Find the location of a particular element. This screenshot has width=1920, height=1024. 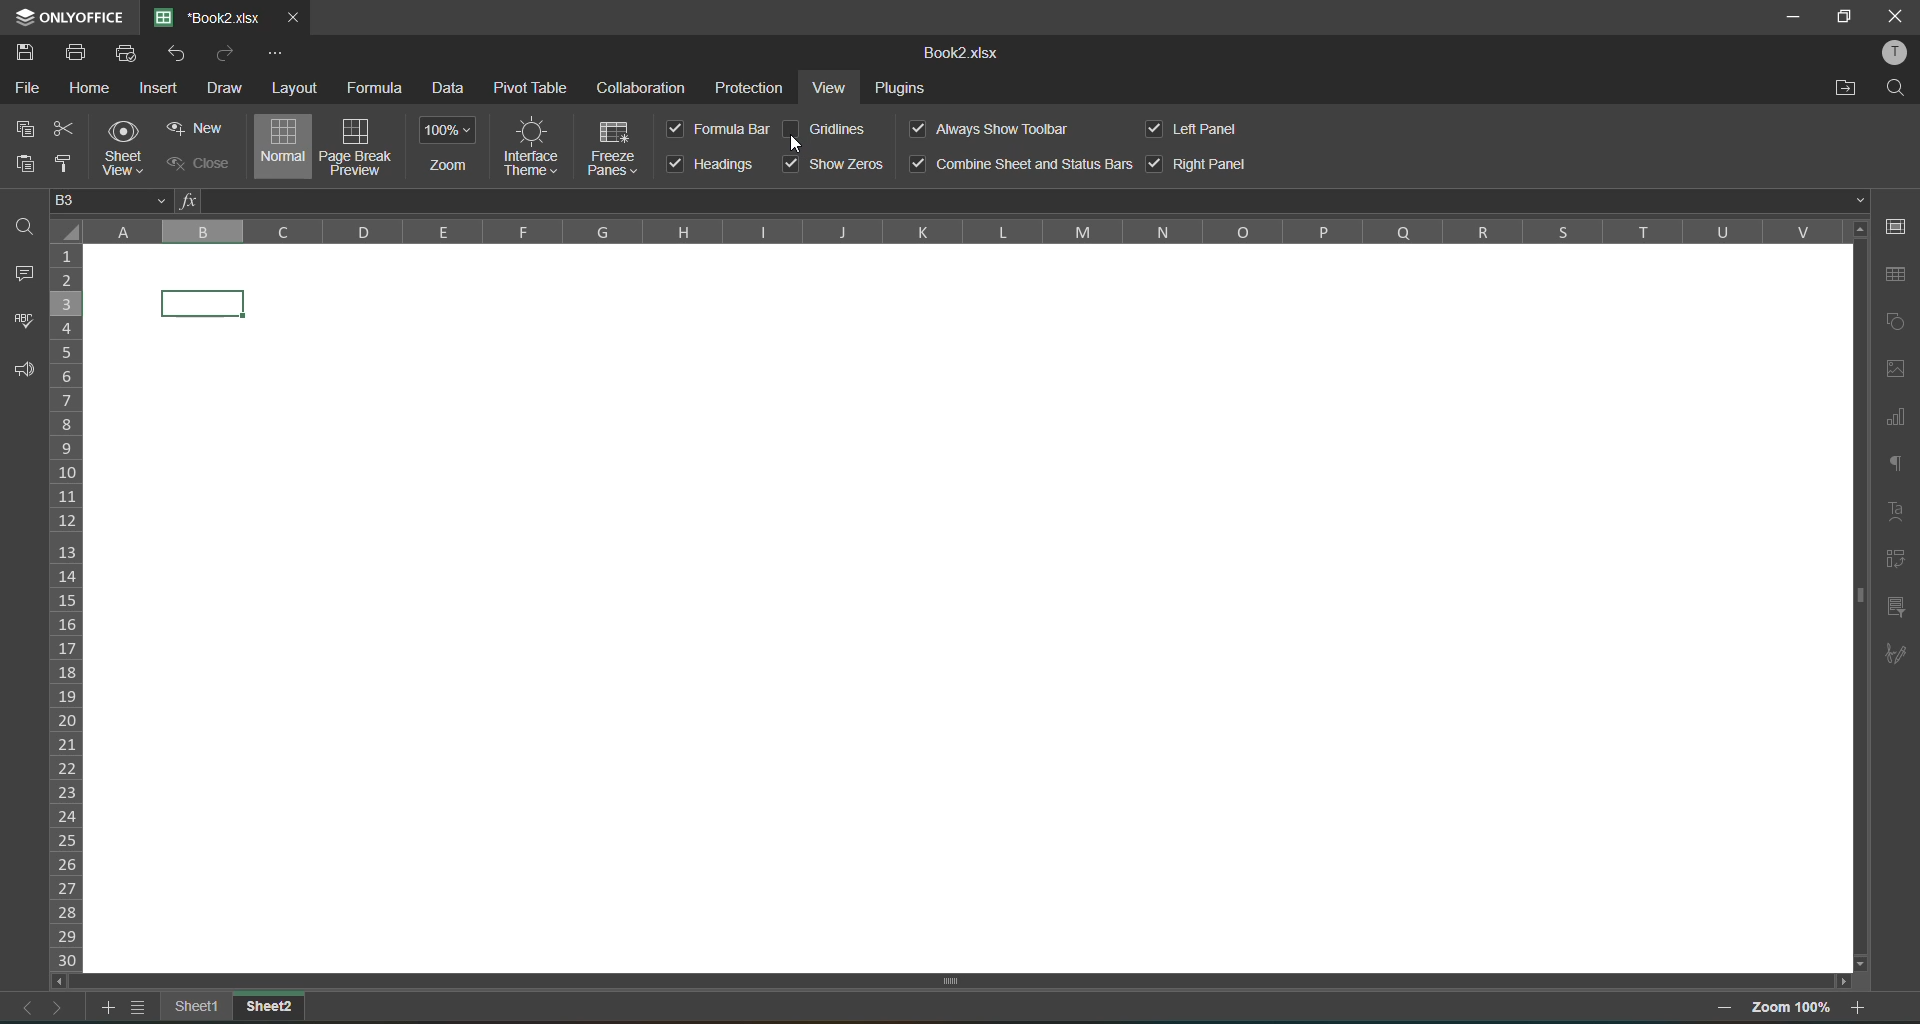

book2.xlsx is located at coordinates (956, 54).